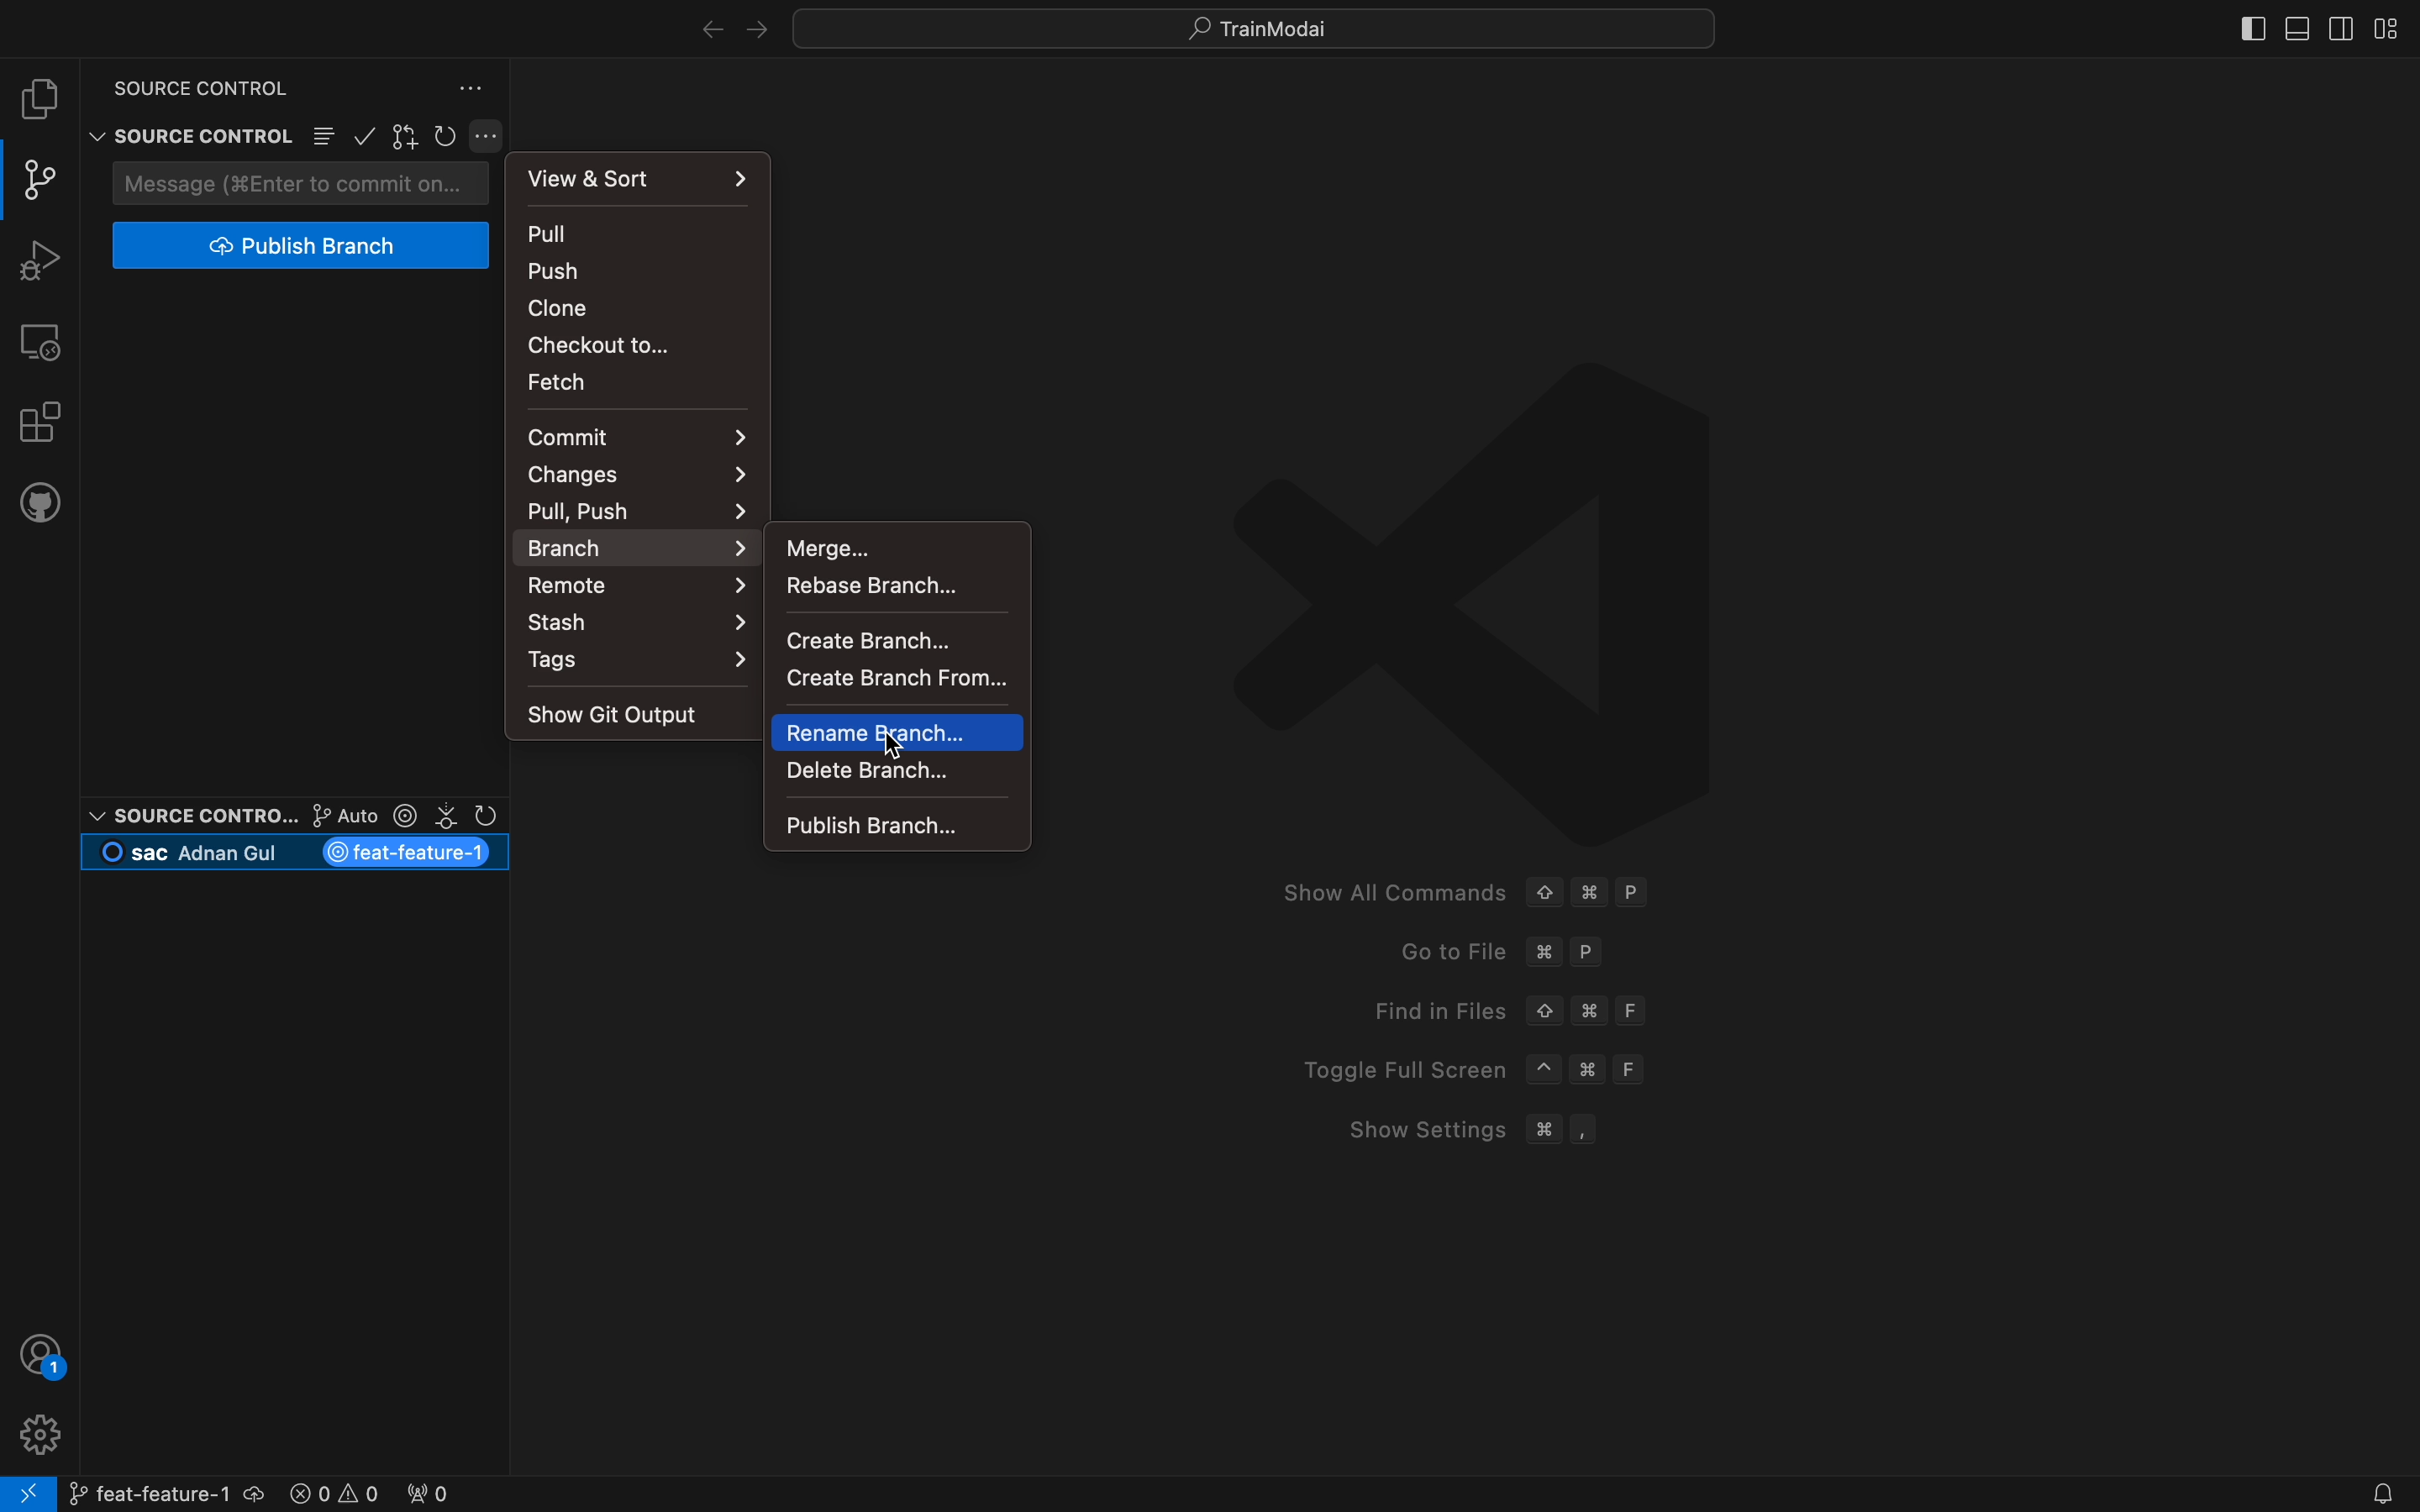  Describe the element at coordinates (903, 545) in the screenshot. I see `merge` at that location.